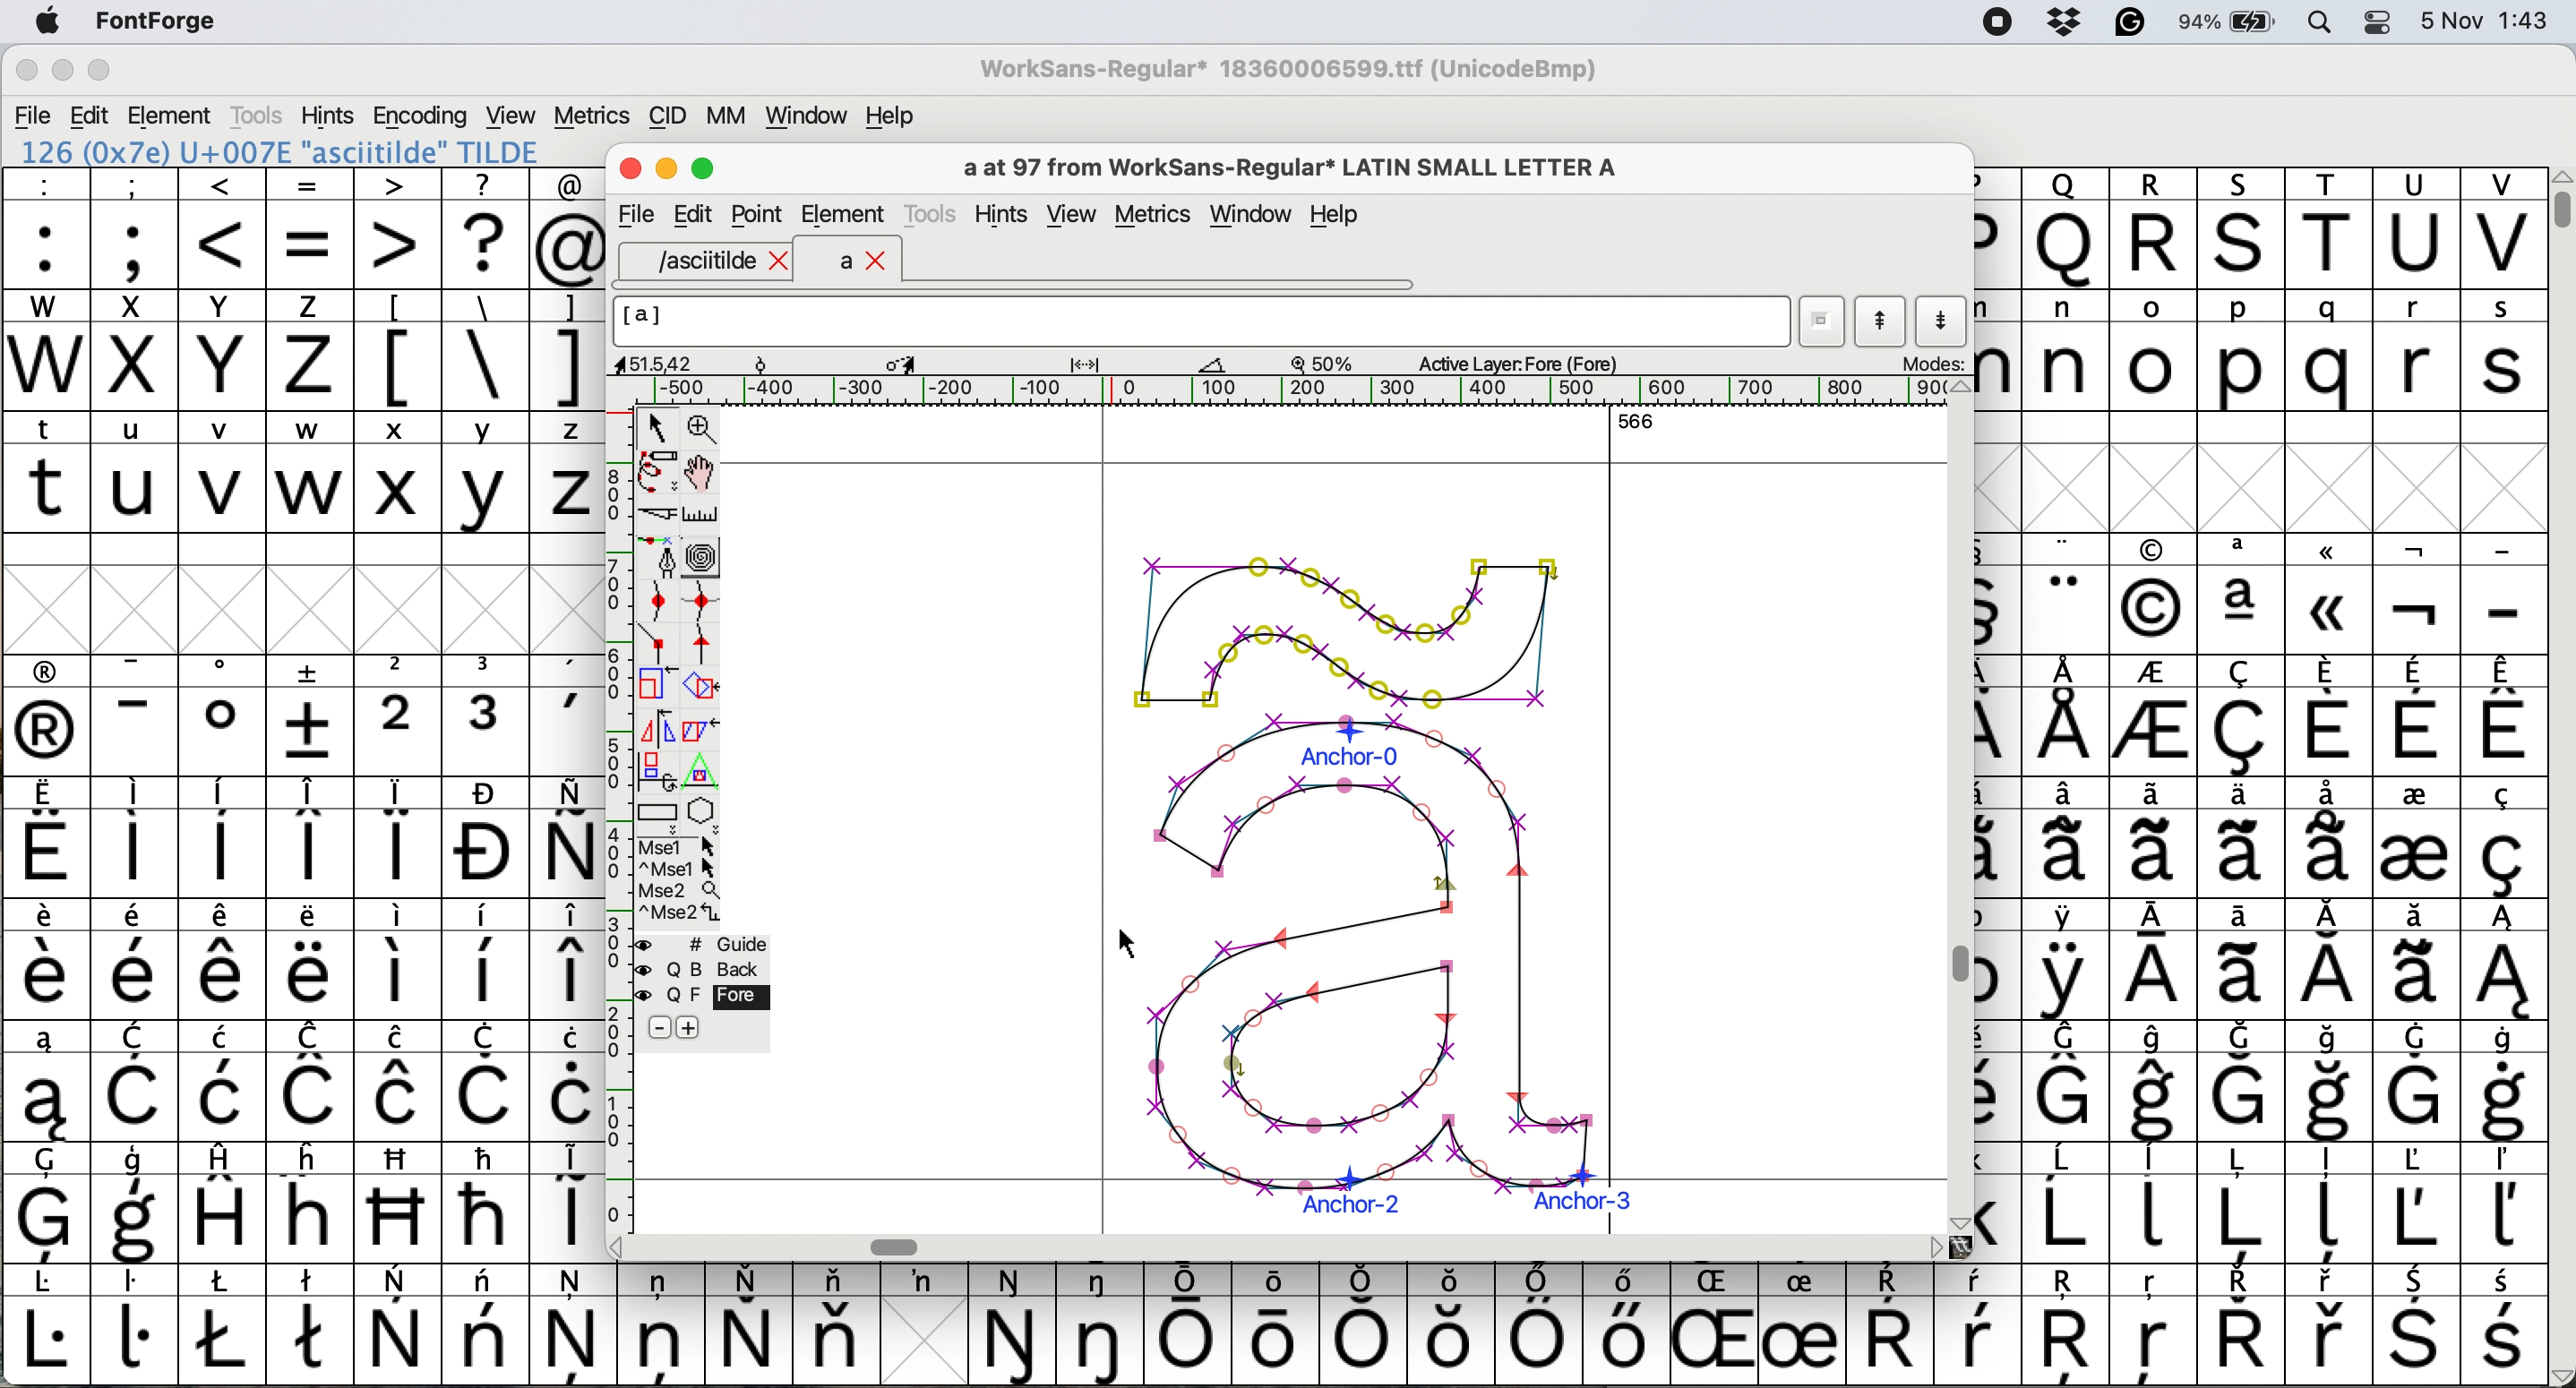 Image resolution: width=2576 pixels, height=1388 pixels. I want to click on symbol, so click(2419, 596).